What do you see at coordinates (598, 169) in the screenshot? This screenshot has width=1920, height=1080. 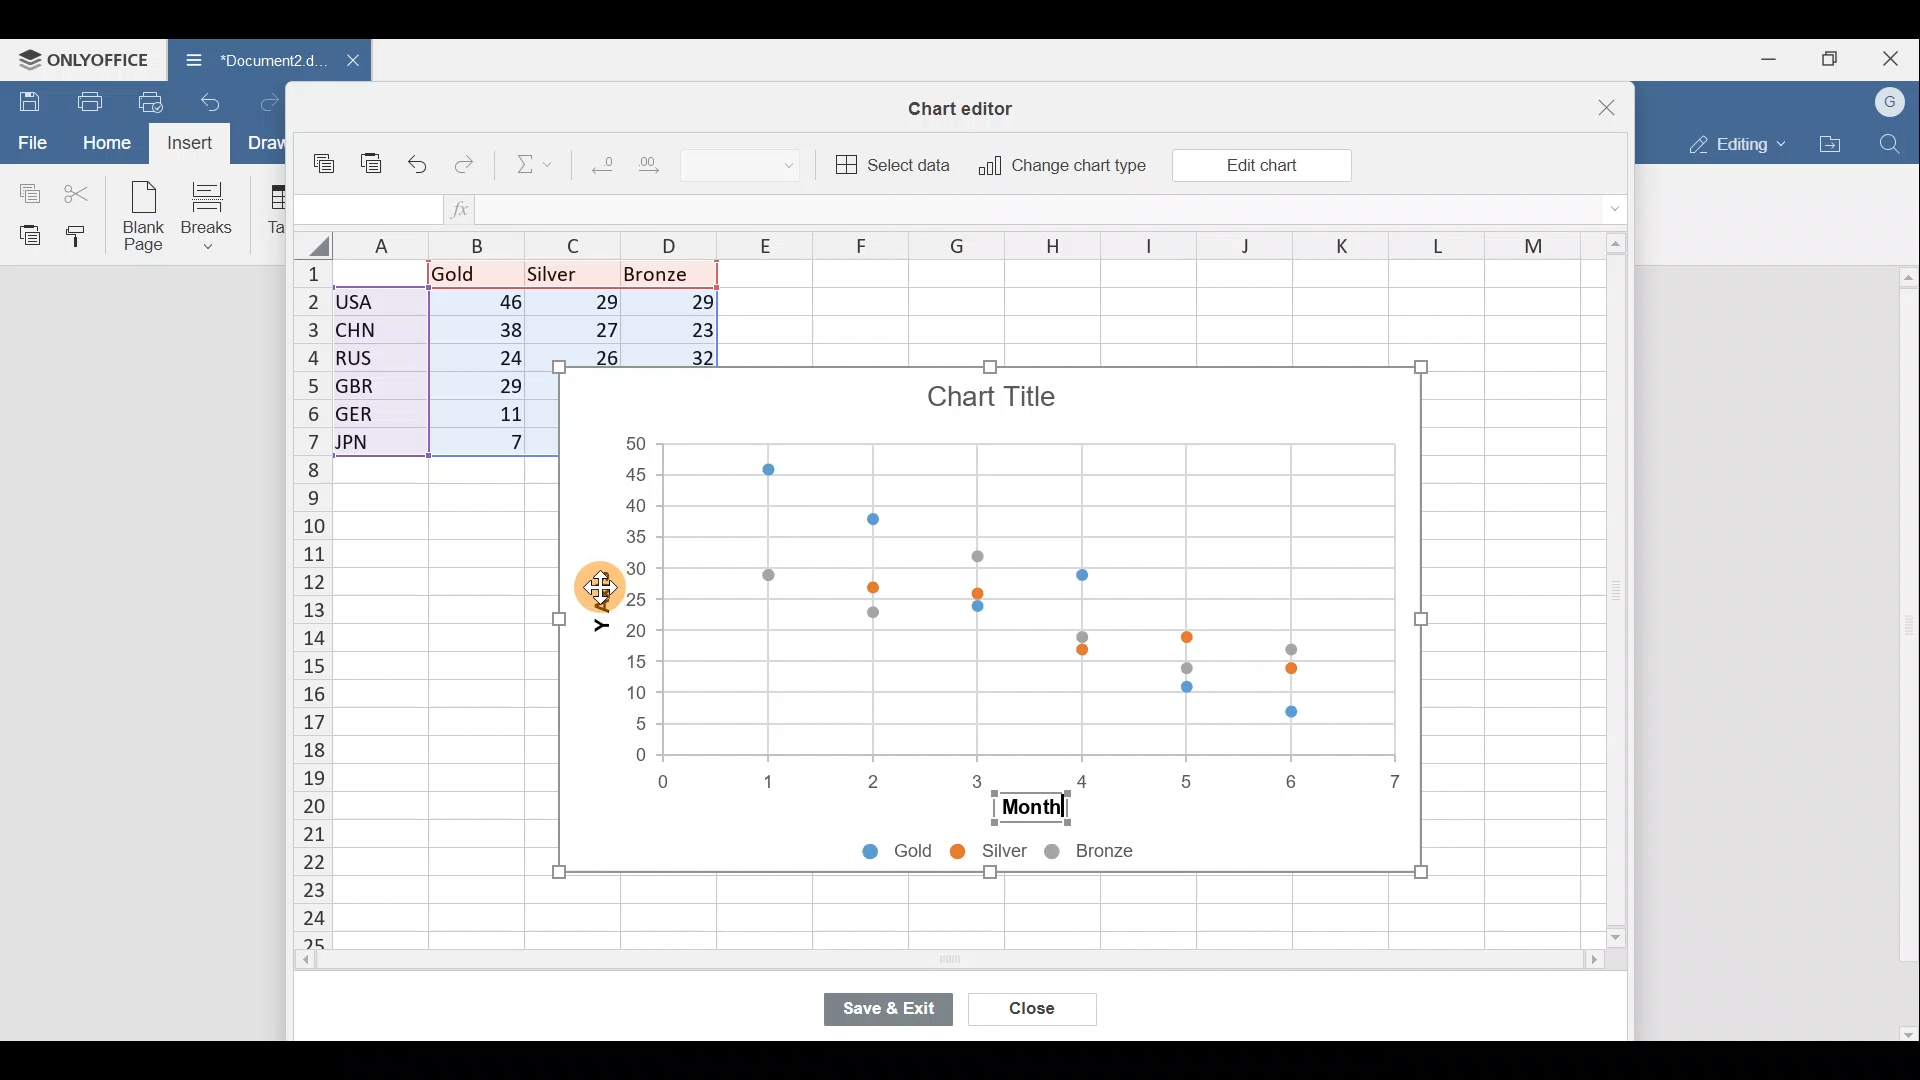 I see `Decrease decimal` at bounding box center [598, 169].